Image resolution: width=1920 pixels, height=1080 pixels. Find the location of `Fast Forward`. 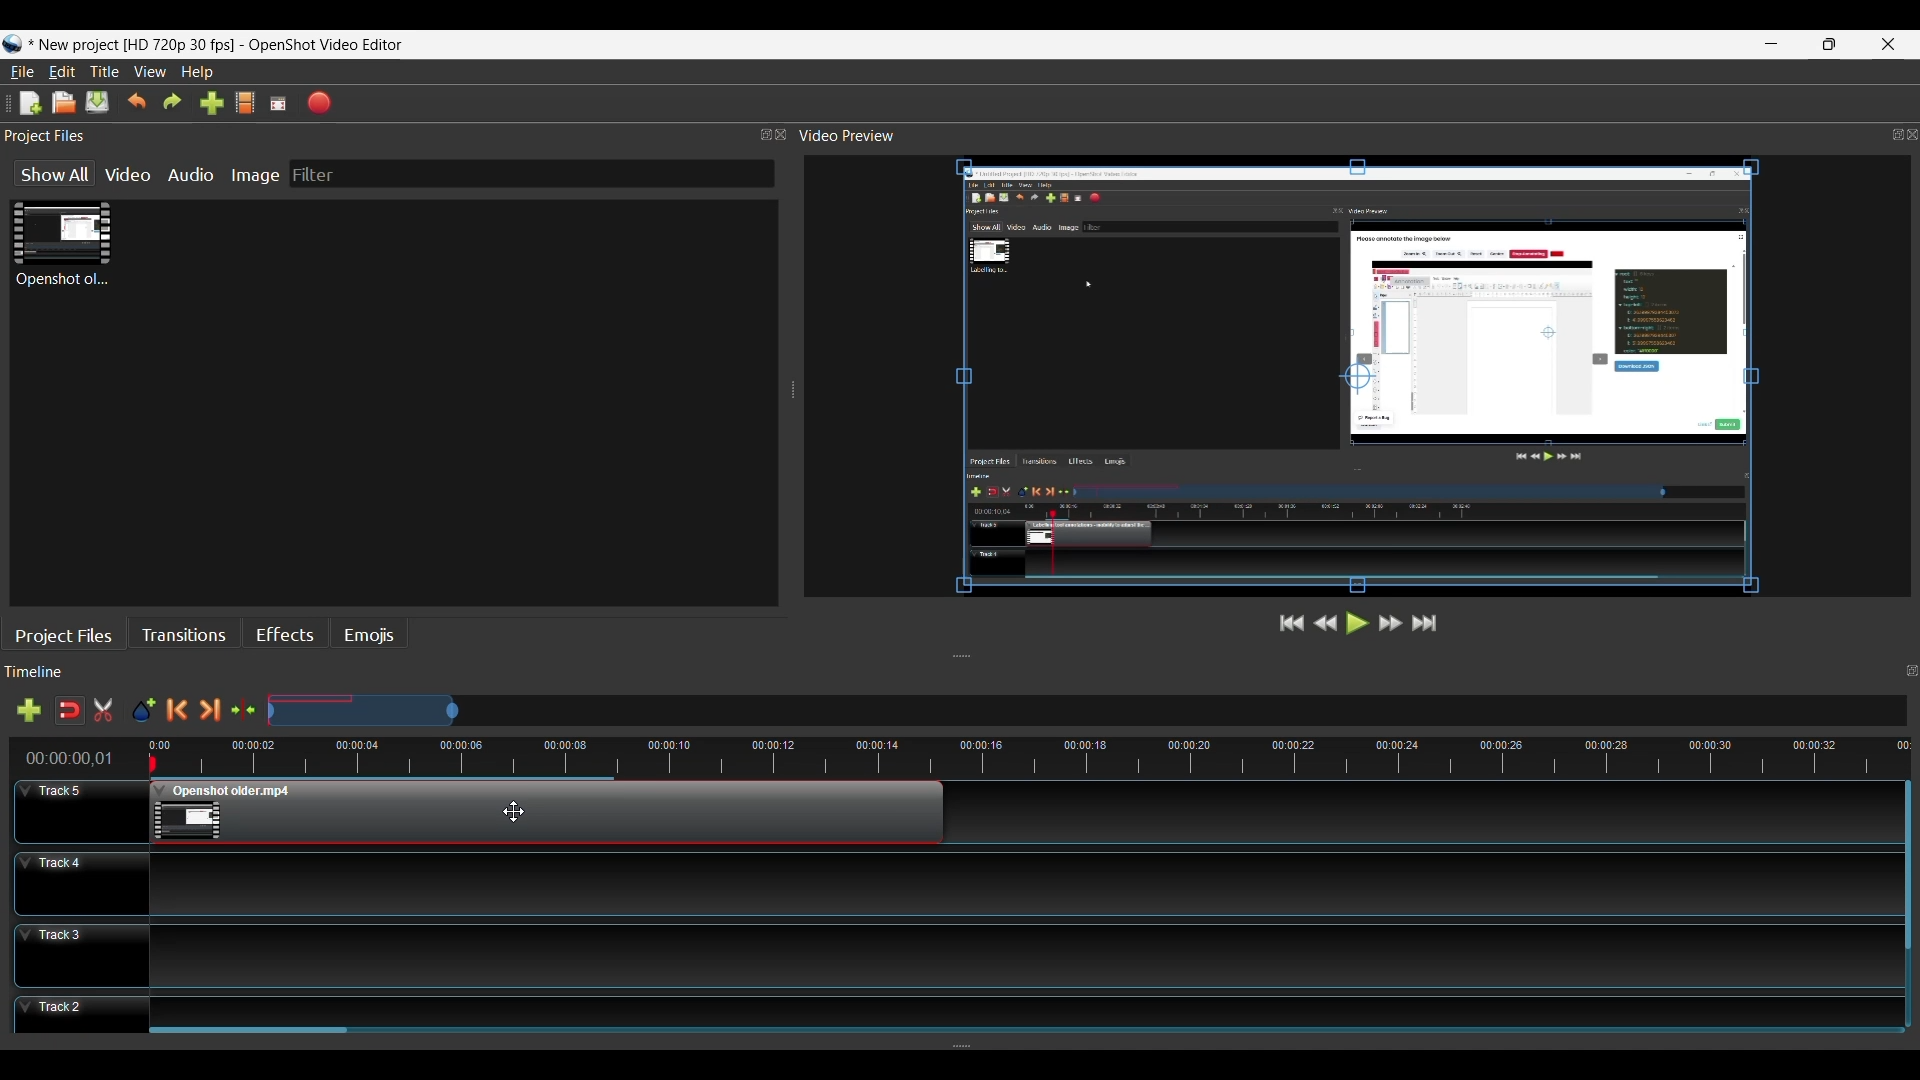

Fast Forward is located at coordinates (1387, 623).